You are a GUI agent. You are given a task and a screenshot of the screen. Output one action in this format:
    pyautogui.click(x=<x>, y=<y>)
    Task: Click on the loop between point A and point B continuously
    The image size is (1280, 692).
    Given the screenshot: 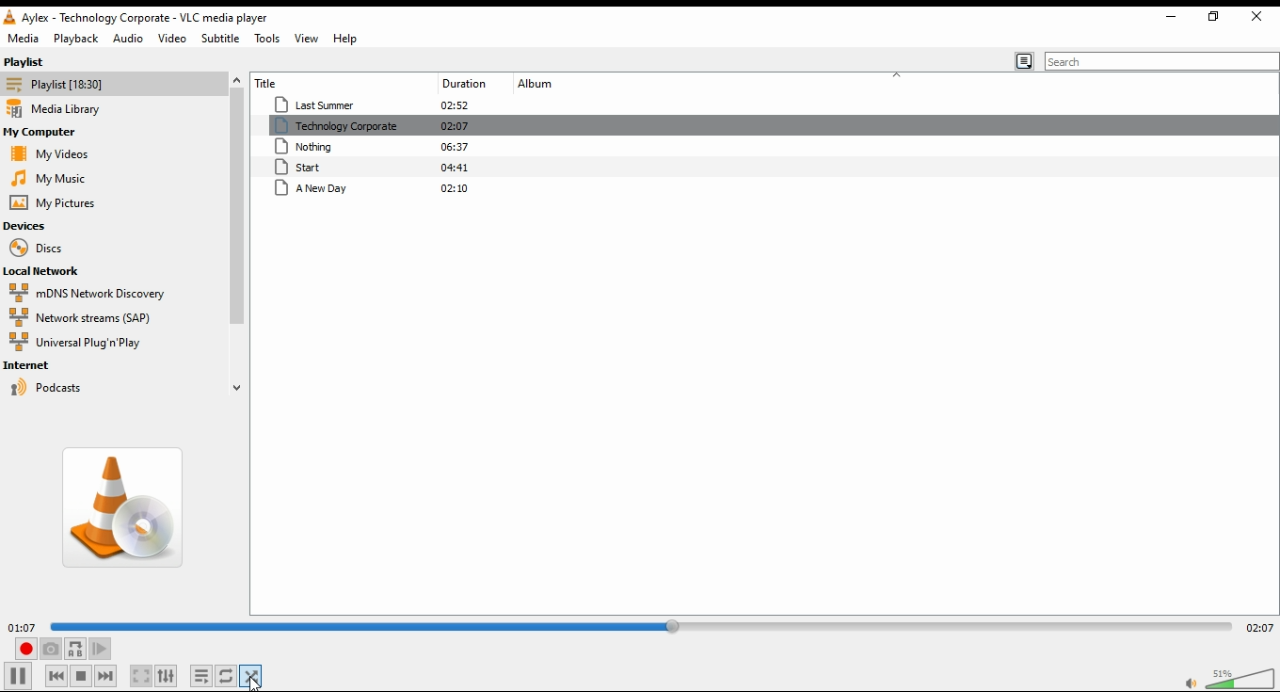 What is the action you would take?
    pyautogui.click(x=77, y=648)
    